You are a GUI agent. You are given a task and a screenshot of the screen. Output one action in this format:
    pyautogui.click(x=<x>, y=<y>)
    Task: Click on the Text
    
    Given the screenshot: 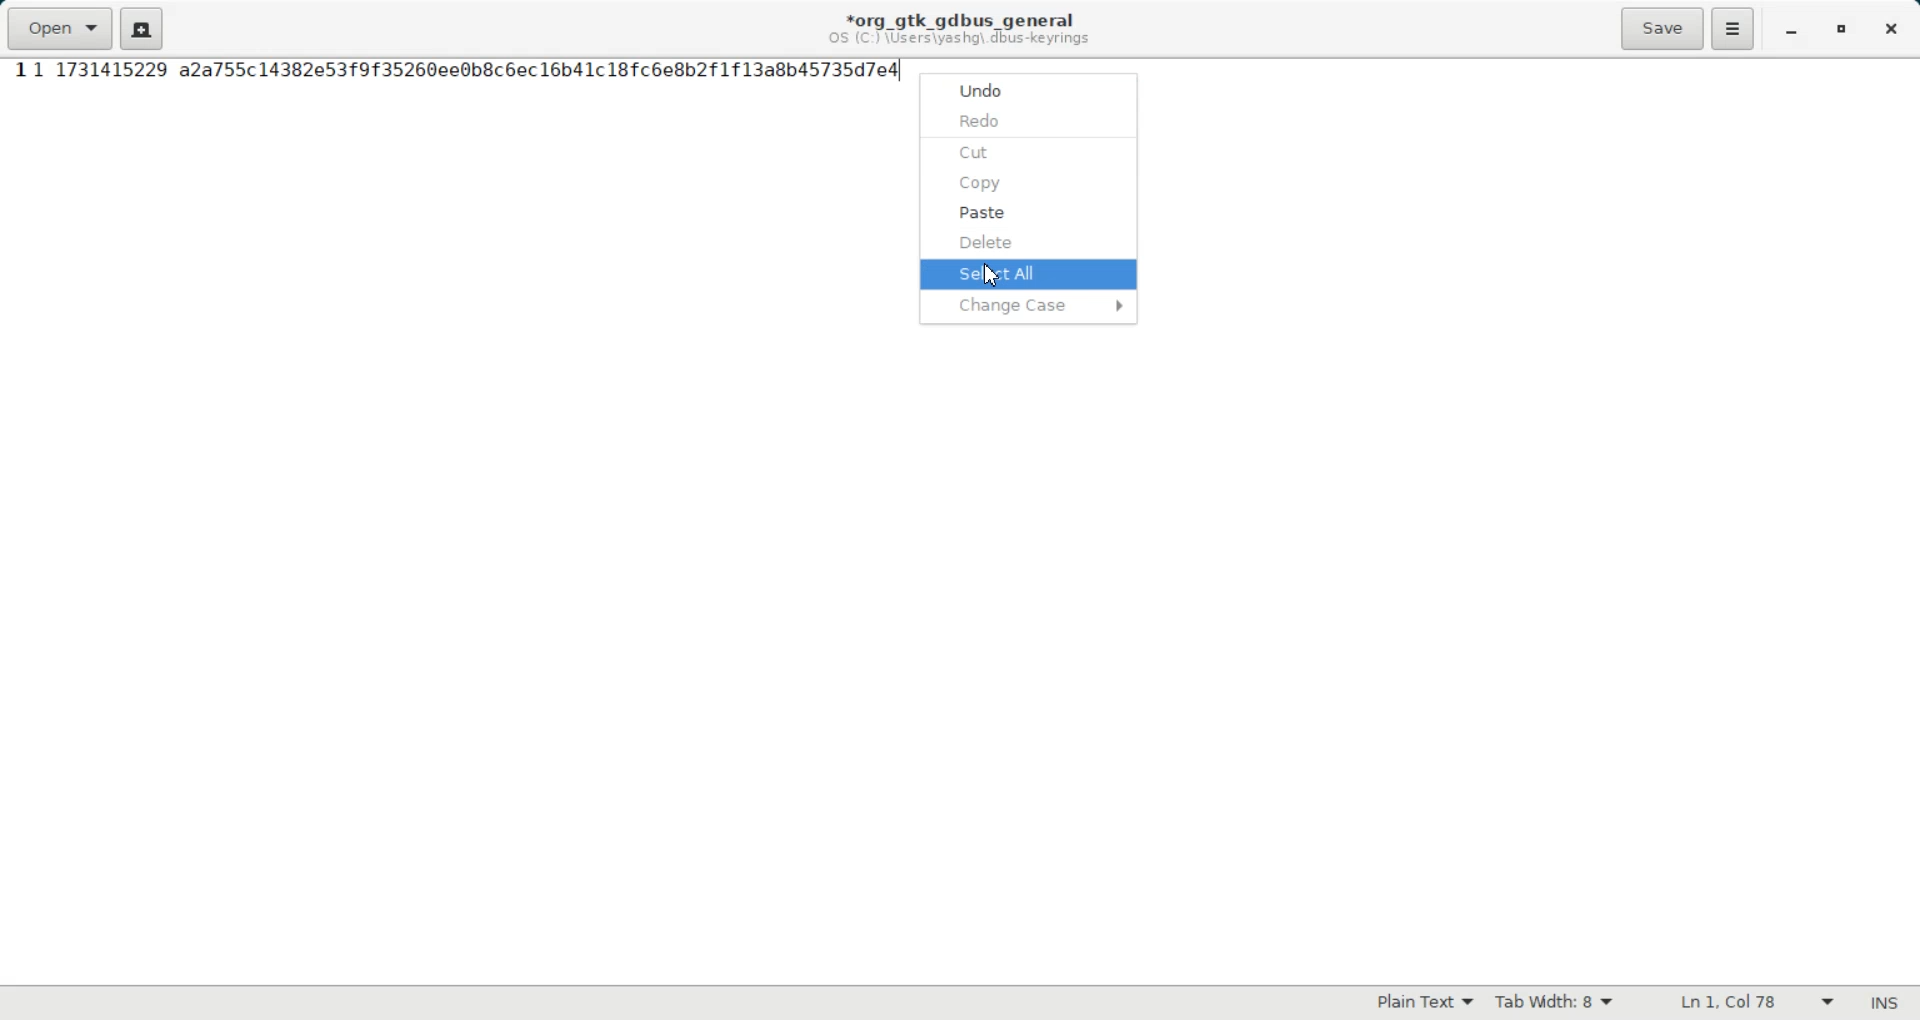 What is the action you would take?
    pyautogui.click(x=463, y=71)
    